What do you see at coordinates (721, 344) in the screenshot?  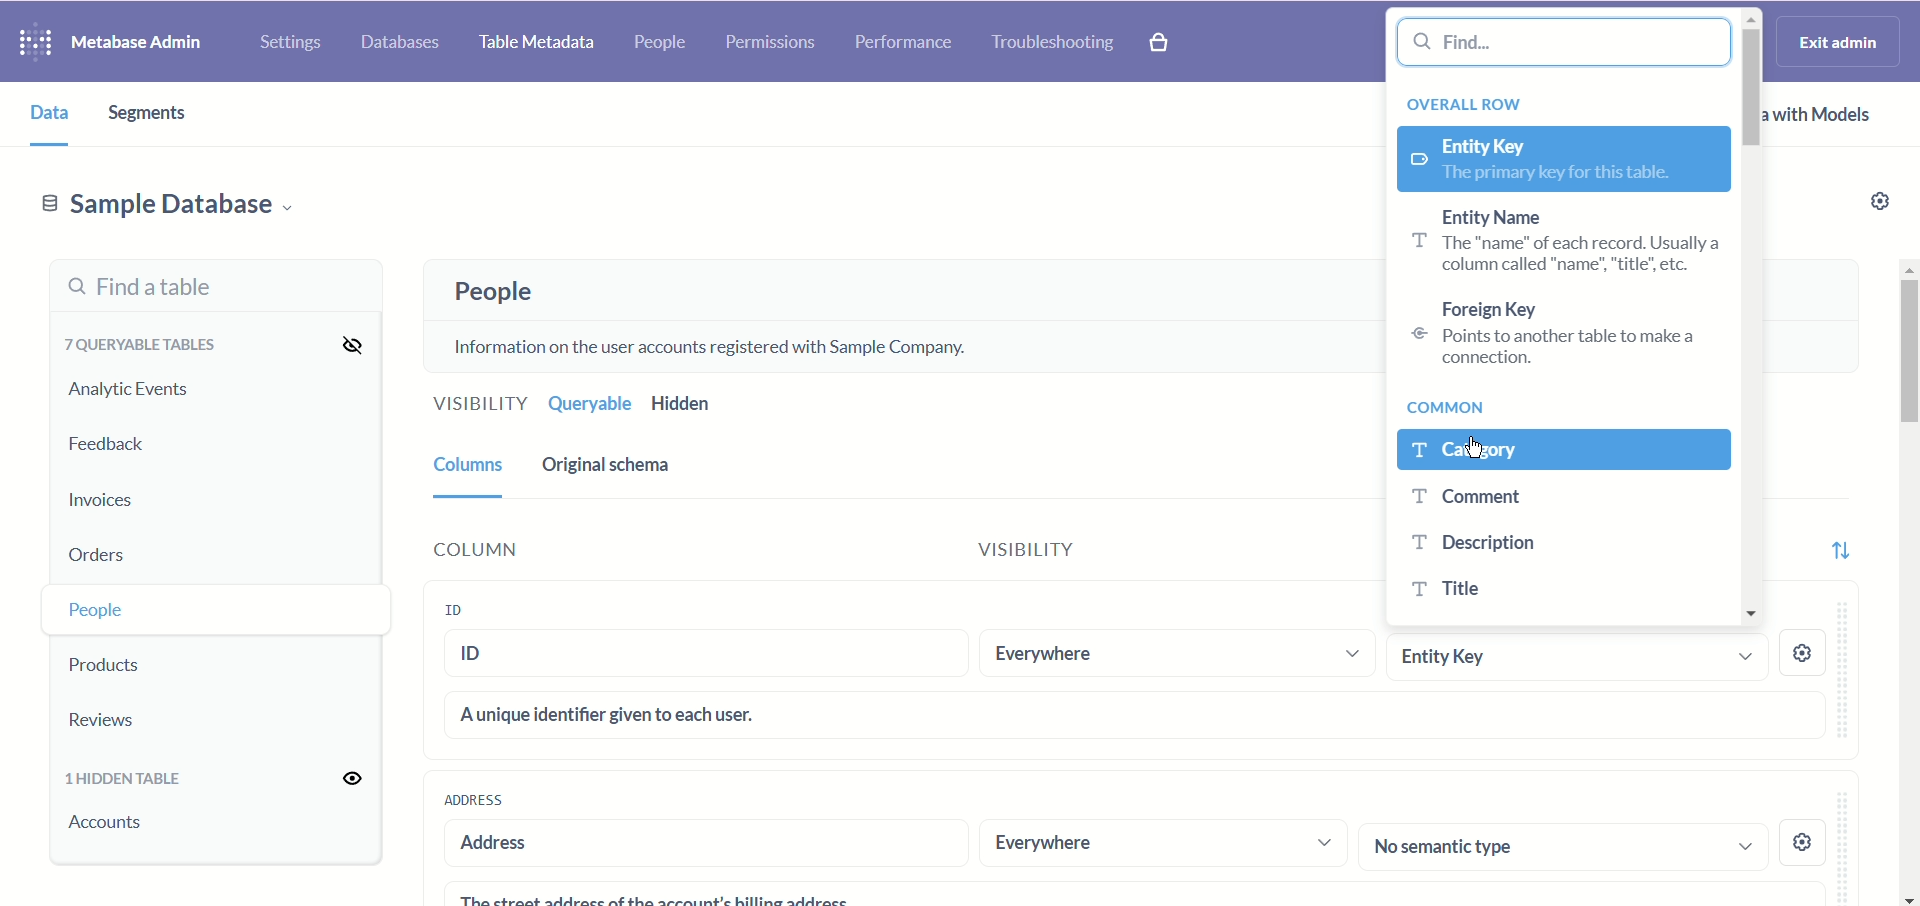 I see `information on the user accounts registered with sample company` at bounding box center [721, 344].